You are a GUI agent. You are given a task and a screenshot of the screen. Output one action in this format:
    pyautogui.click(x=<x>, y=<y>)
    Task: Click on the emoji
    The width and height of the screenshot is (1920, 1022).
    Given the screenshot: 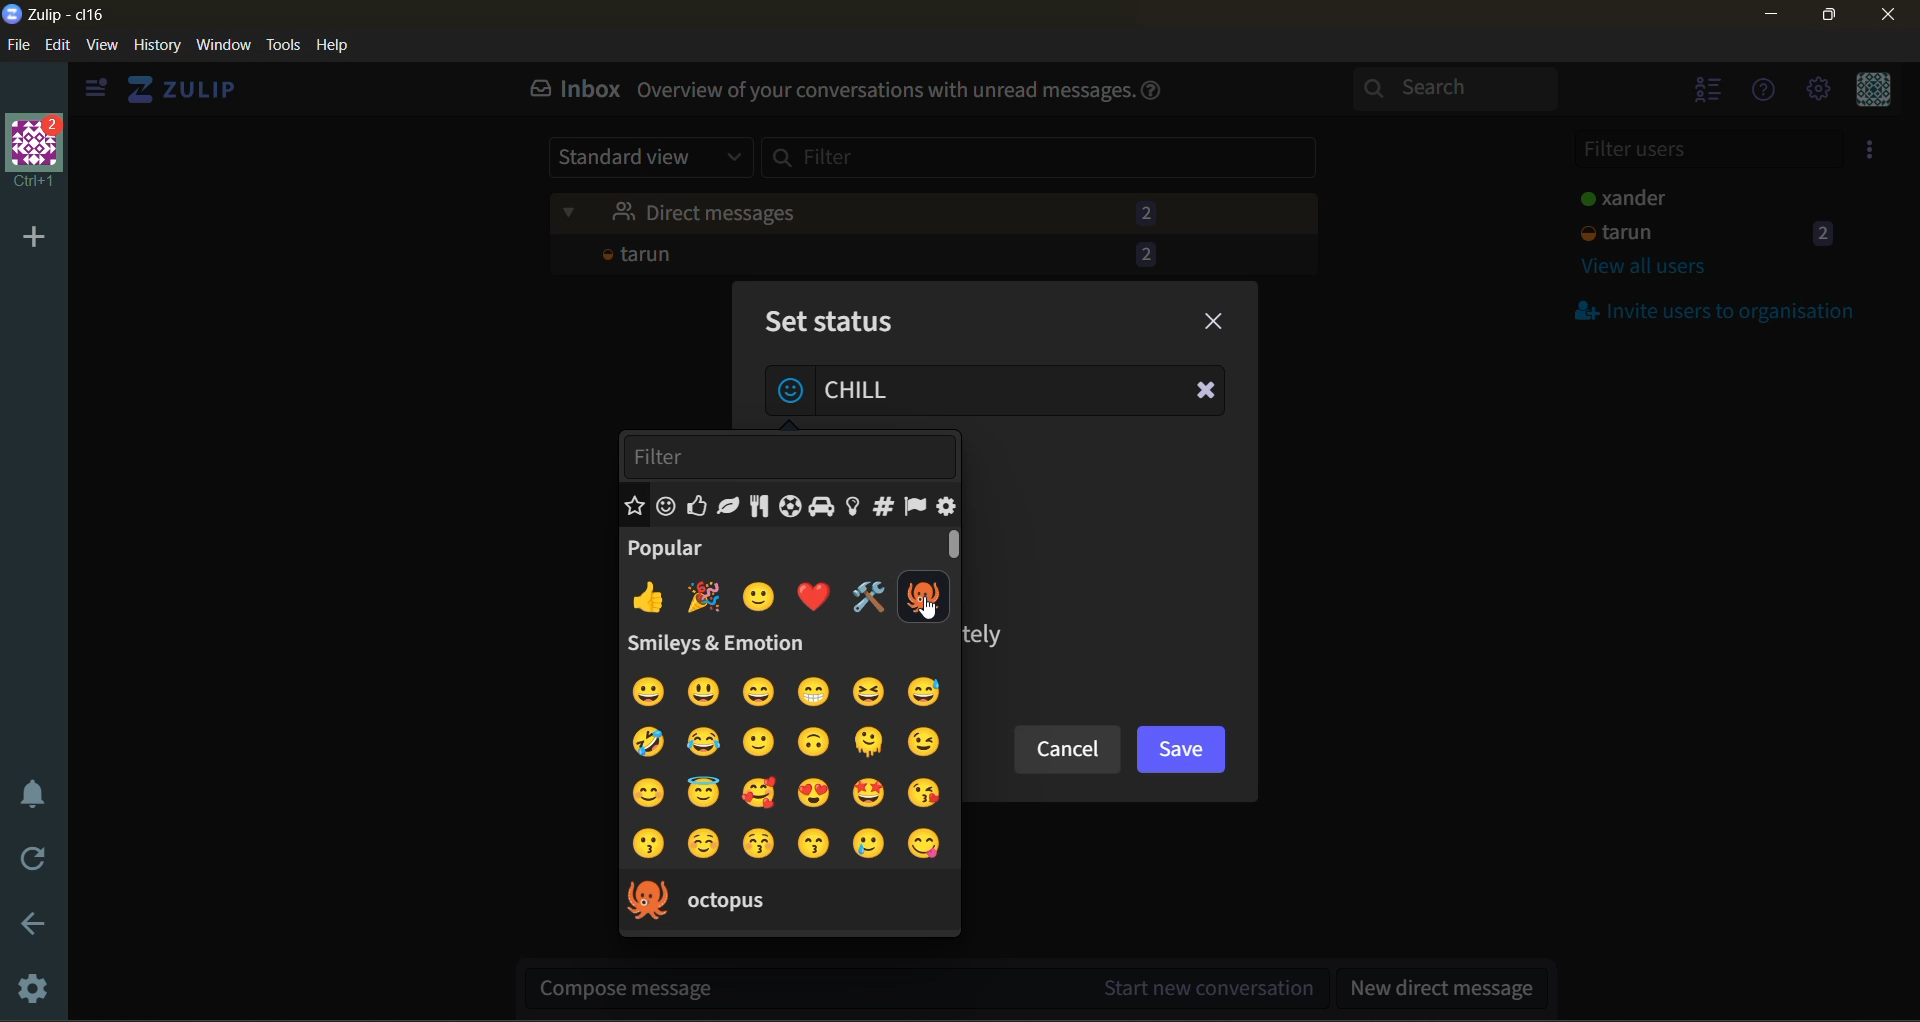 What is the action you would take?
    pyautogui.click(x=868, y=742)
    